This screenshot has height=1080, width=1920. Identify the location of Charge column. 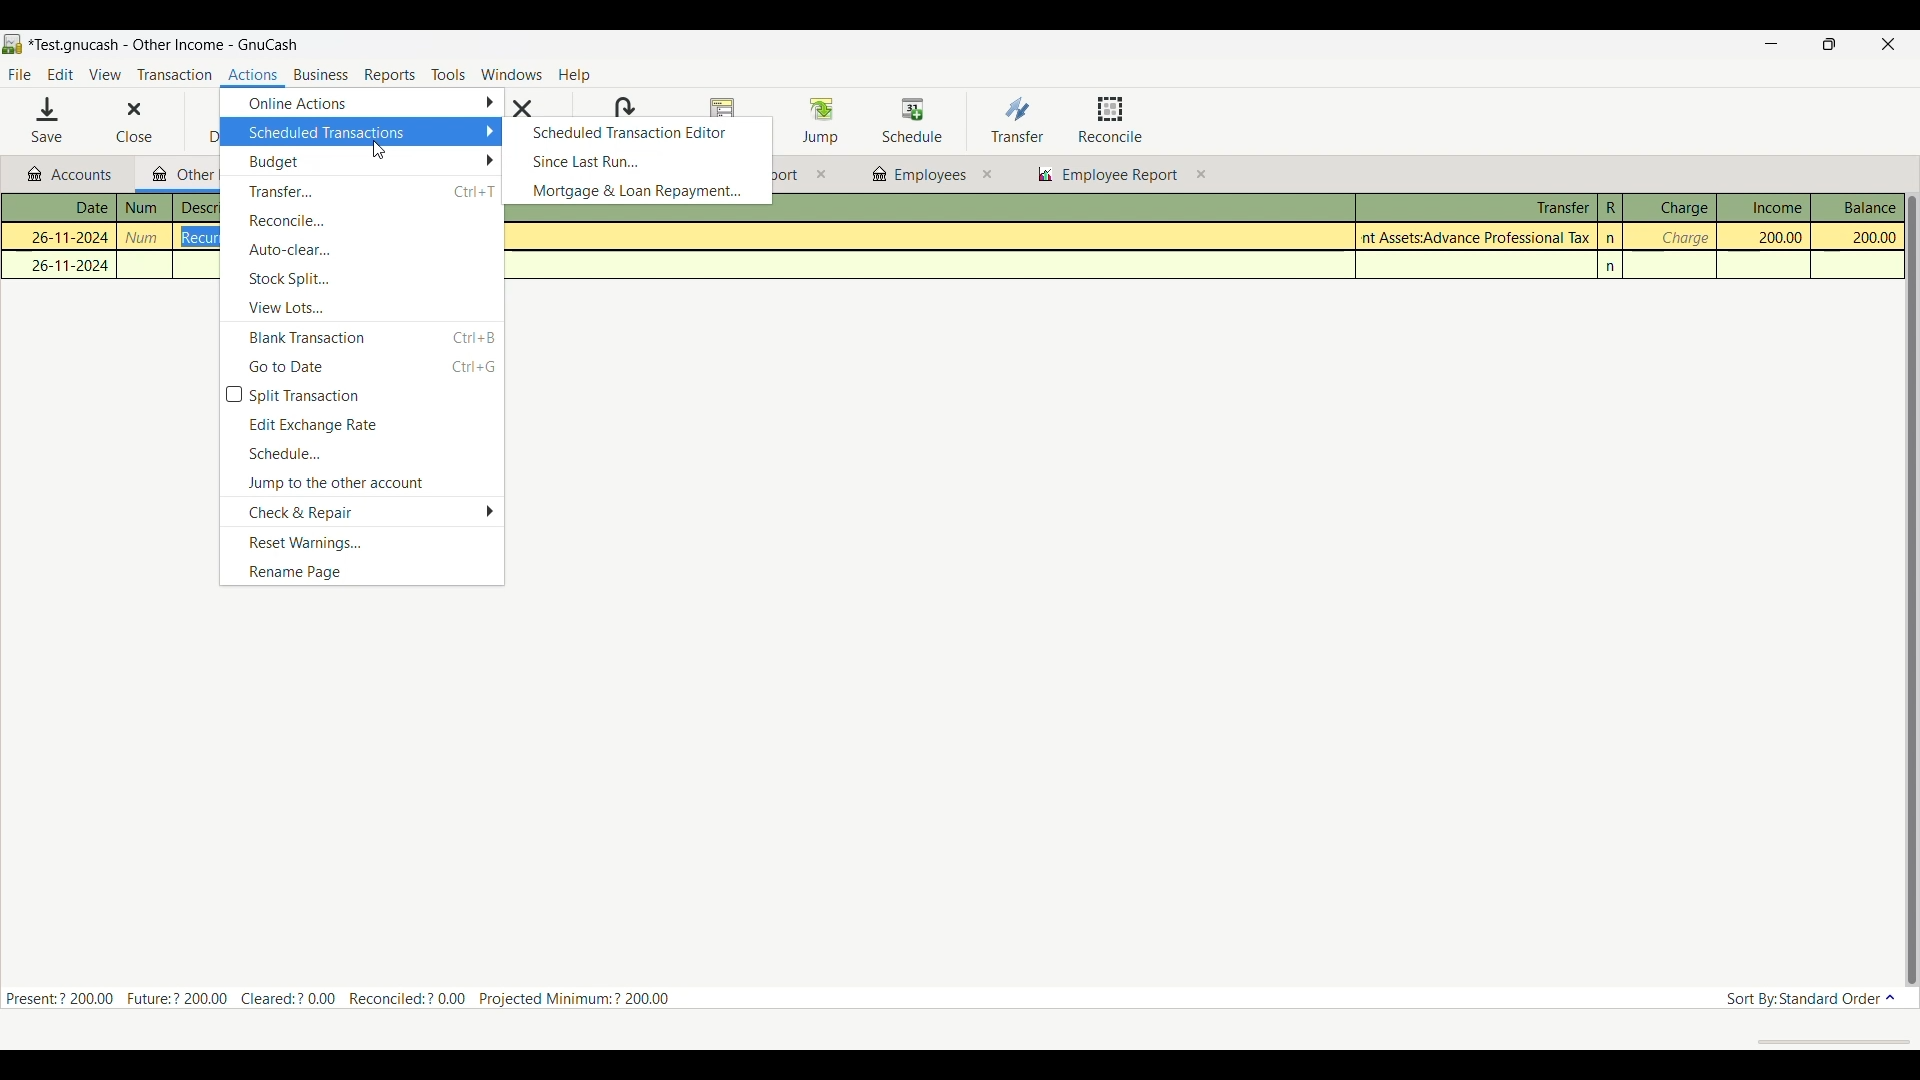
(1669, 208).